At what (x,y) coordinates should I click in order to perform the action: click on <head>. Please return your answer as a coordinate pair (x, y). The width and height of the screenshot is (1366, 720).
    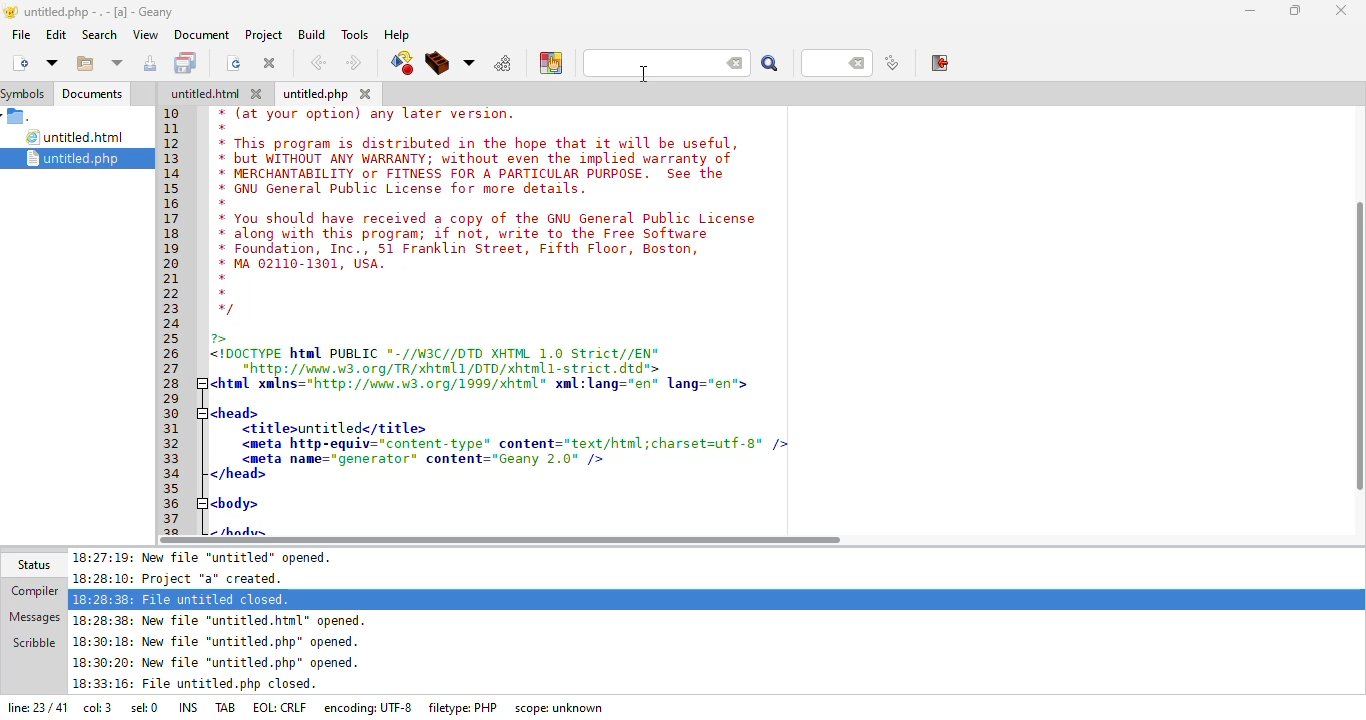
    Looking at the image, I should click on (233, 411).